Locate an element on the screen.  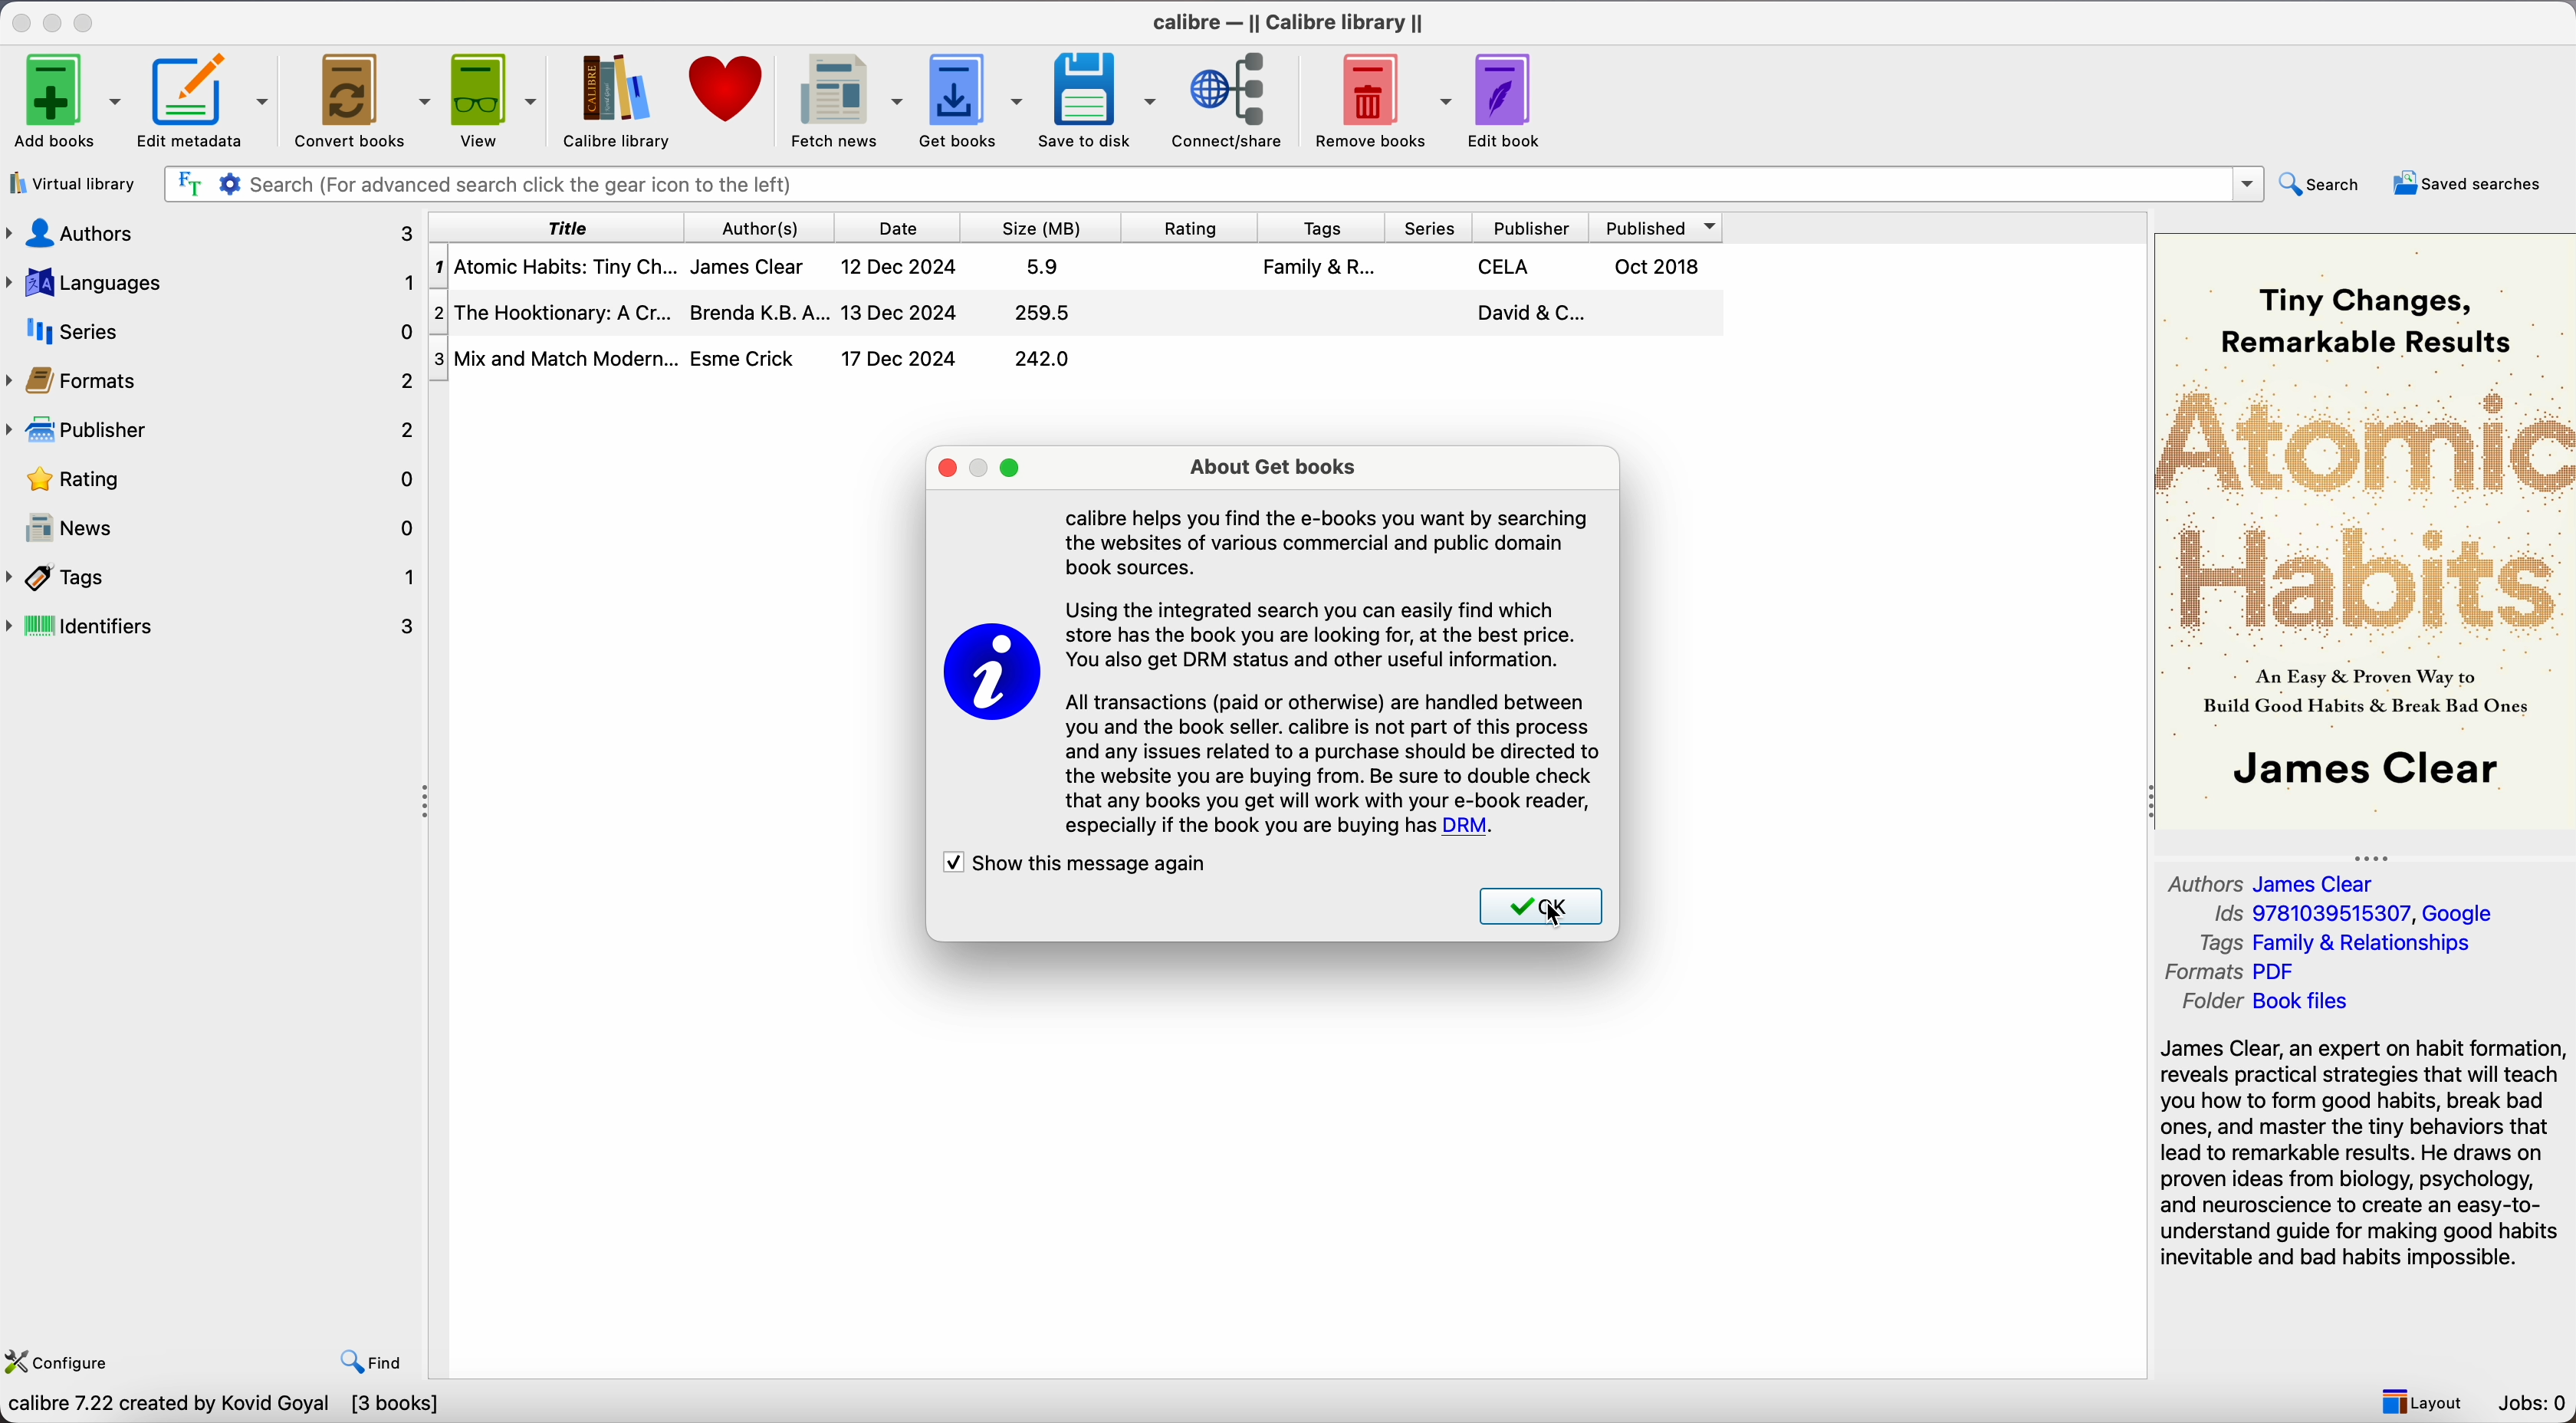
Jobs: 0 is located at coordinates (2536, 1406).